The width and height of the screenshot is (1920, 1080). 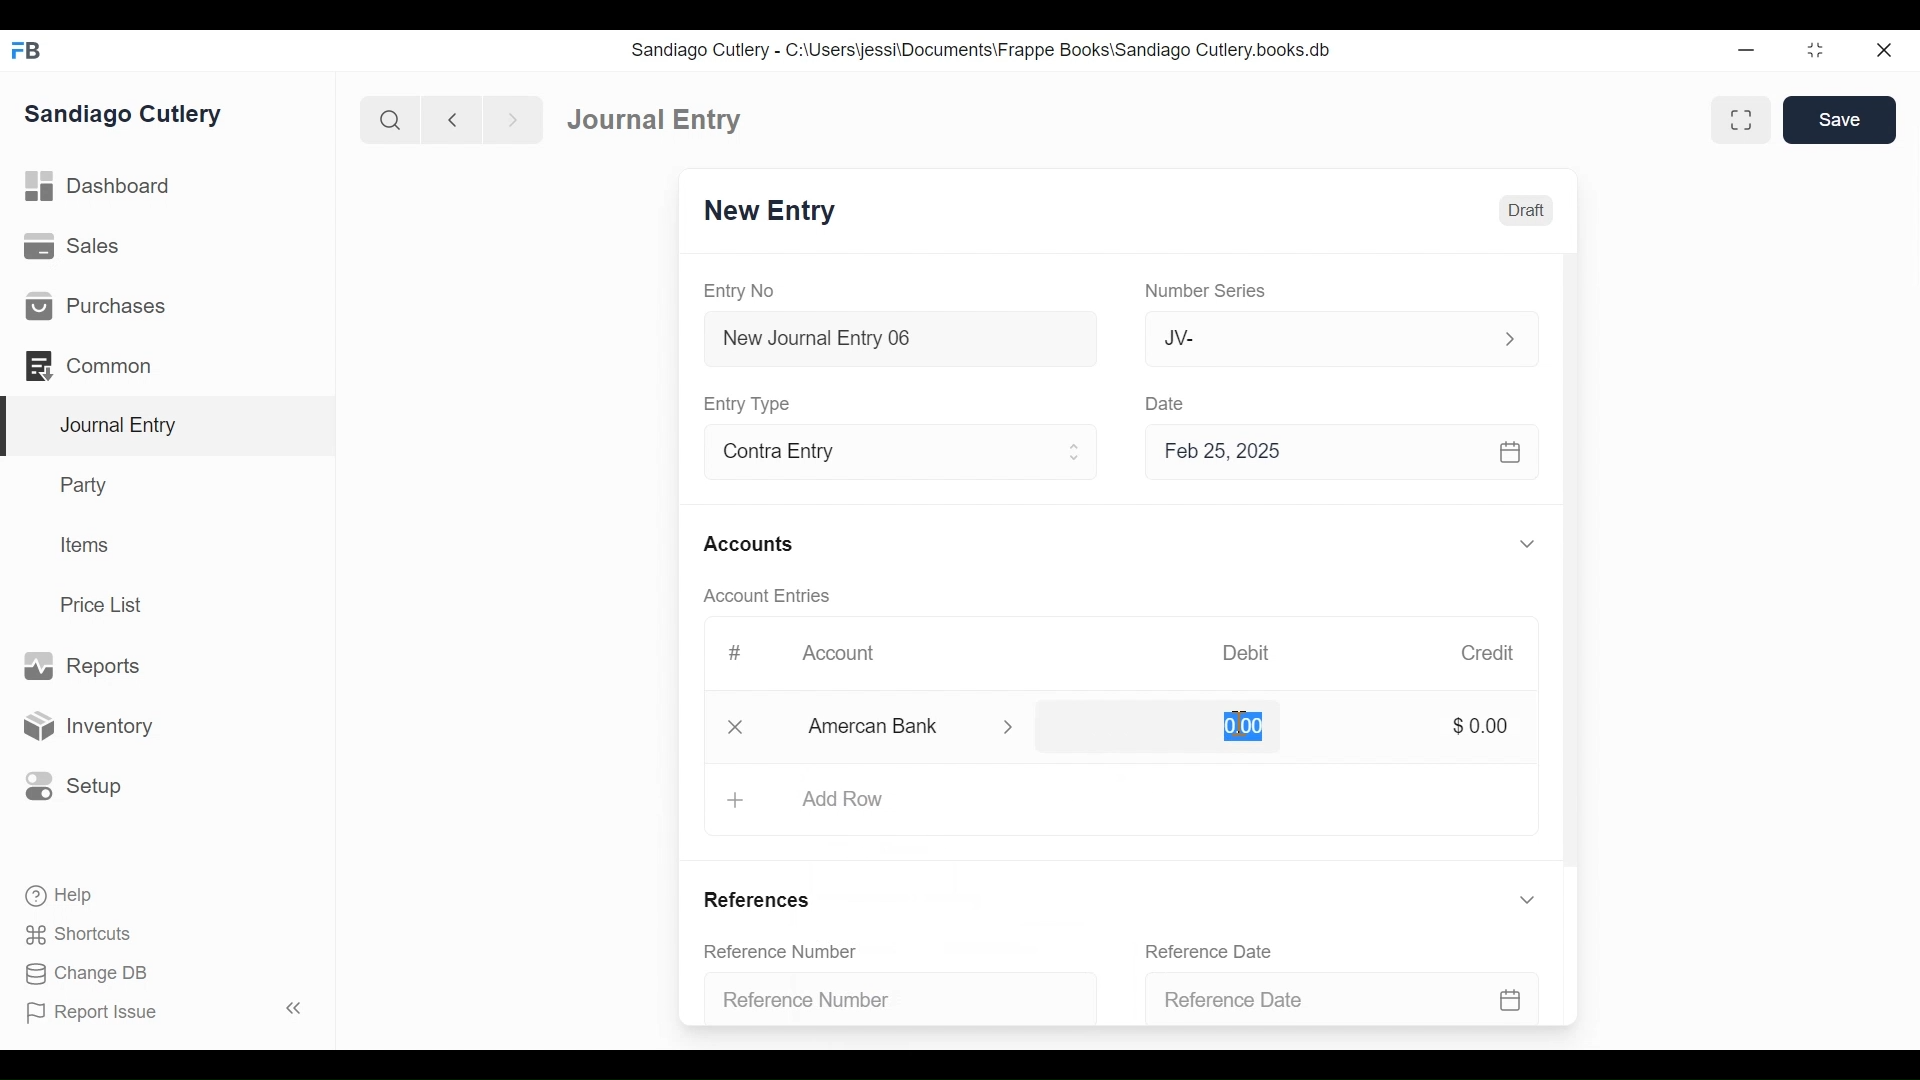 What do you see at coordinates (1747, 49) in the screenshot?
I see `minimize` at bounding box center [1747, 49].